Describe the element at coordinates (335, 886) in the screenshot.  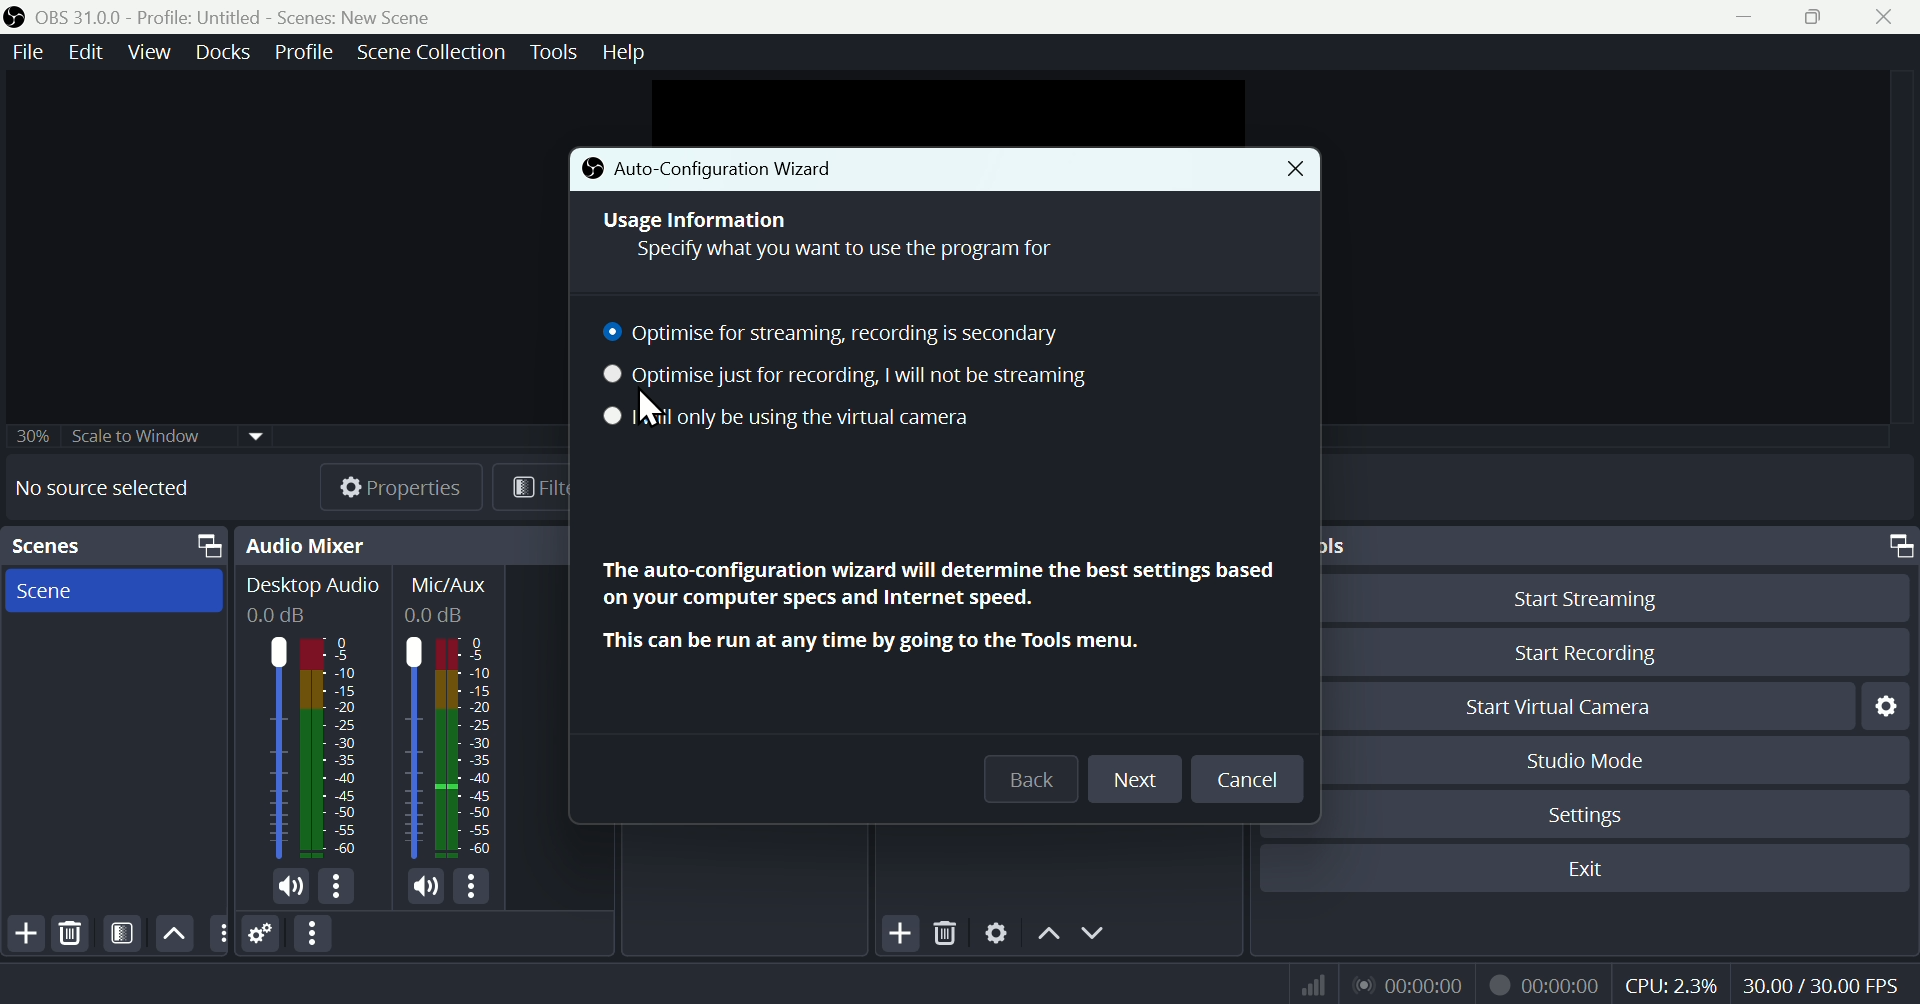
I see `options` at that location.